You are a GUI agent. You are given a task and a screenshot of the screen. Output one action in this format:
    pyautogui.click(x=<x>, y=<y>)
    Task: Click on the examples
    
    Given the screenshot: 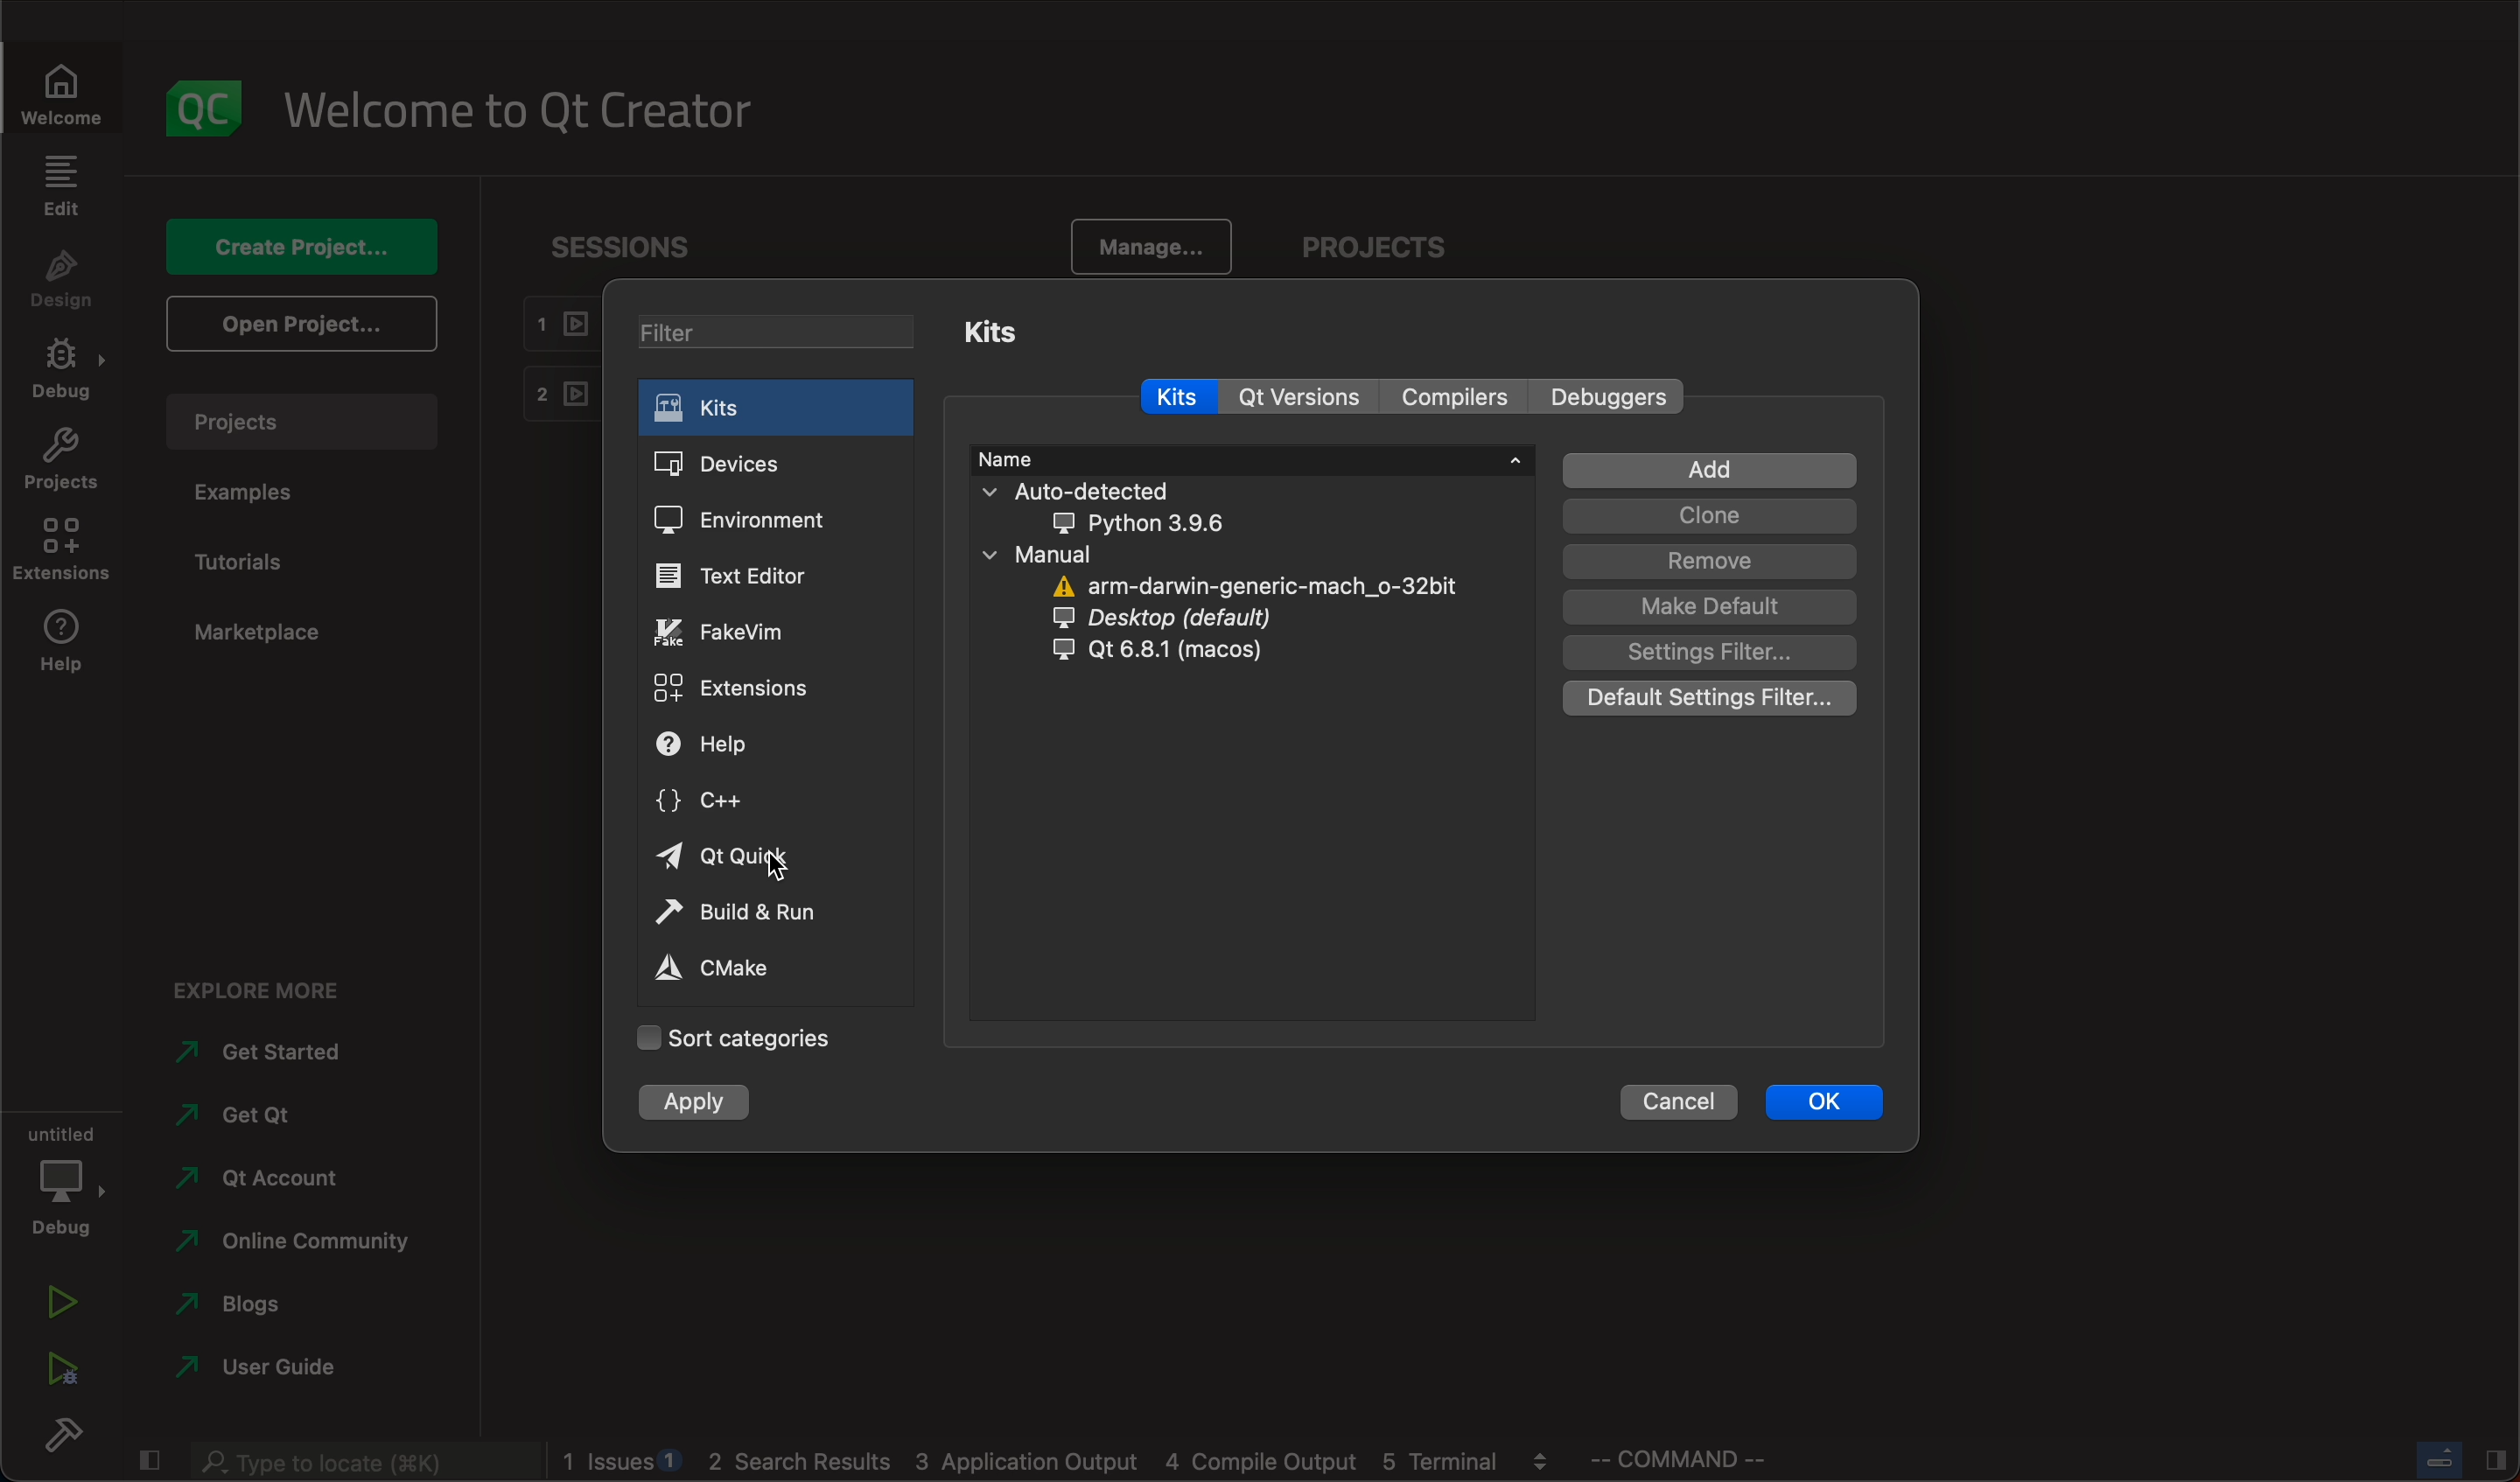 What is the action you would take?
    pyautogui.click(x=258, y=494)
    